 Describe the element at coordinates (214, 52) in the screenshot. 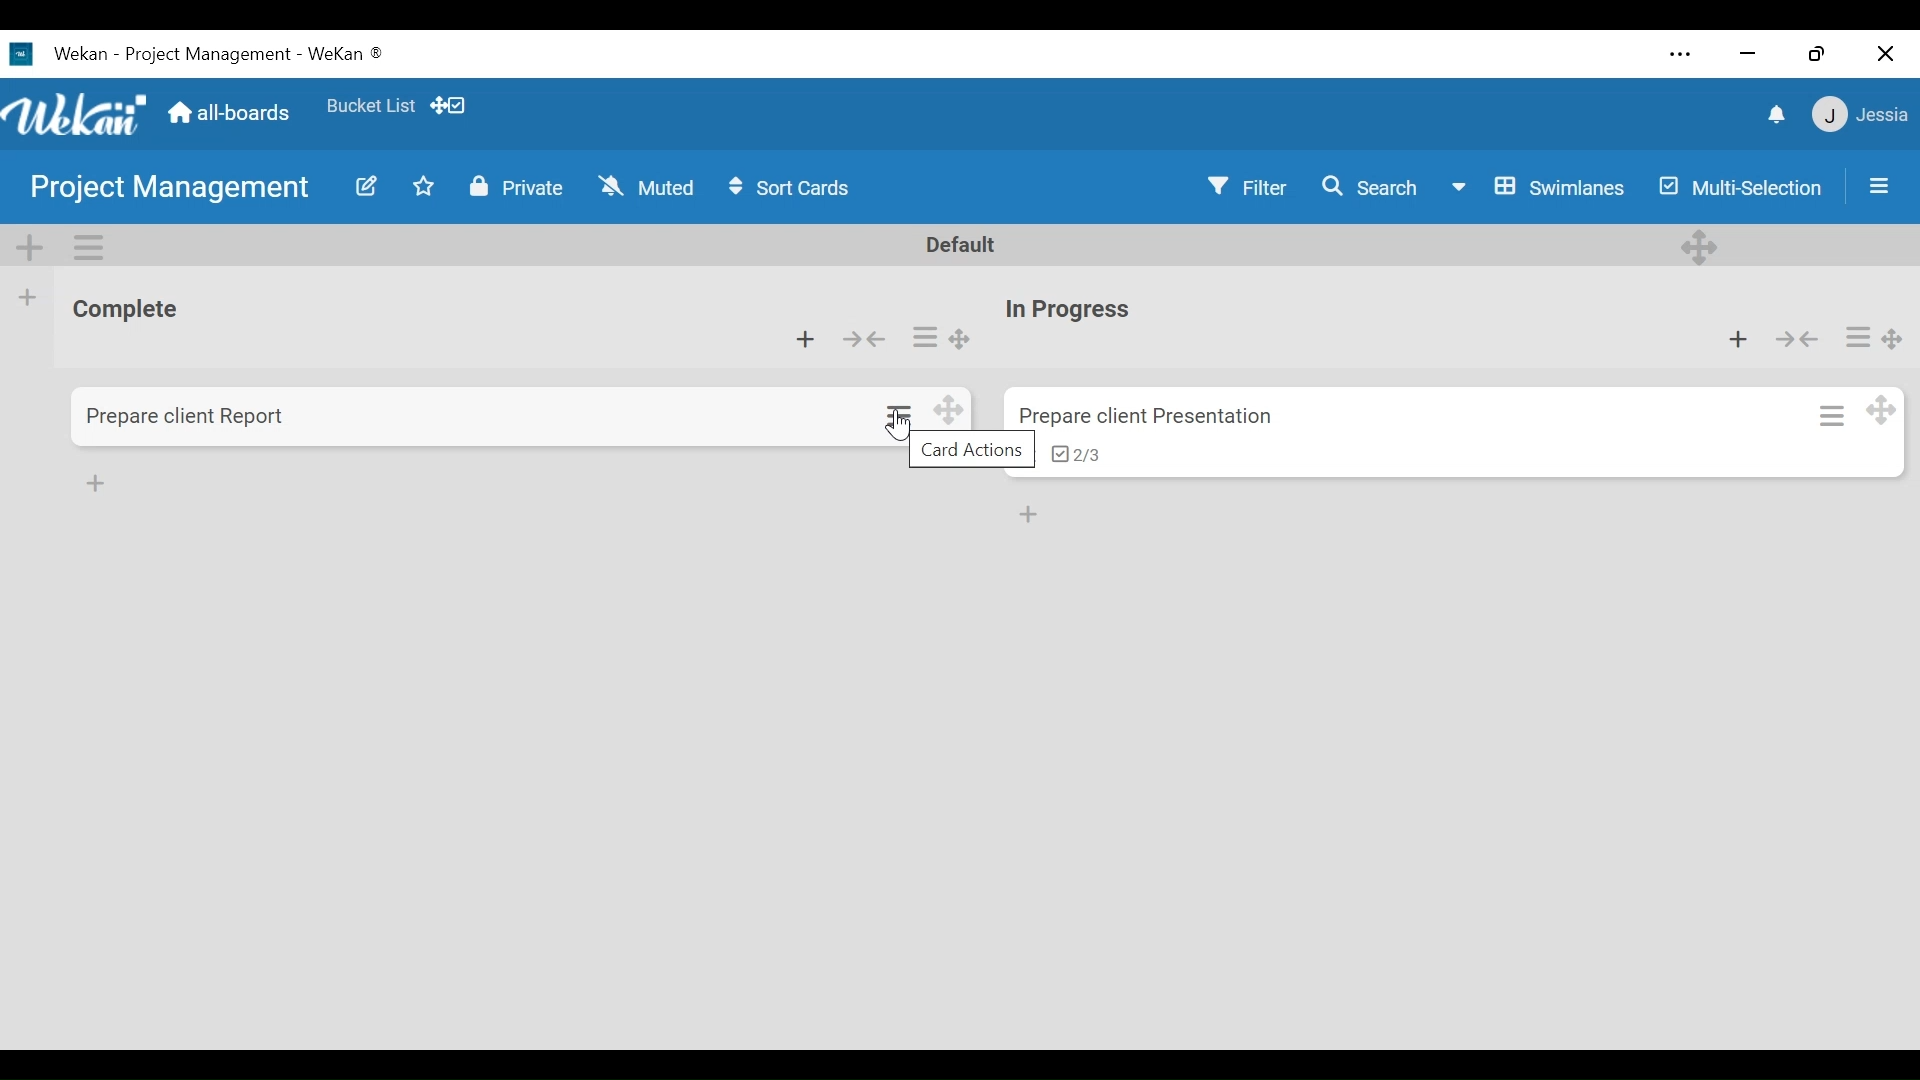

I see `Wekan Desktop Icon` at that location.